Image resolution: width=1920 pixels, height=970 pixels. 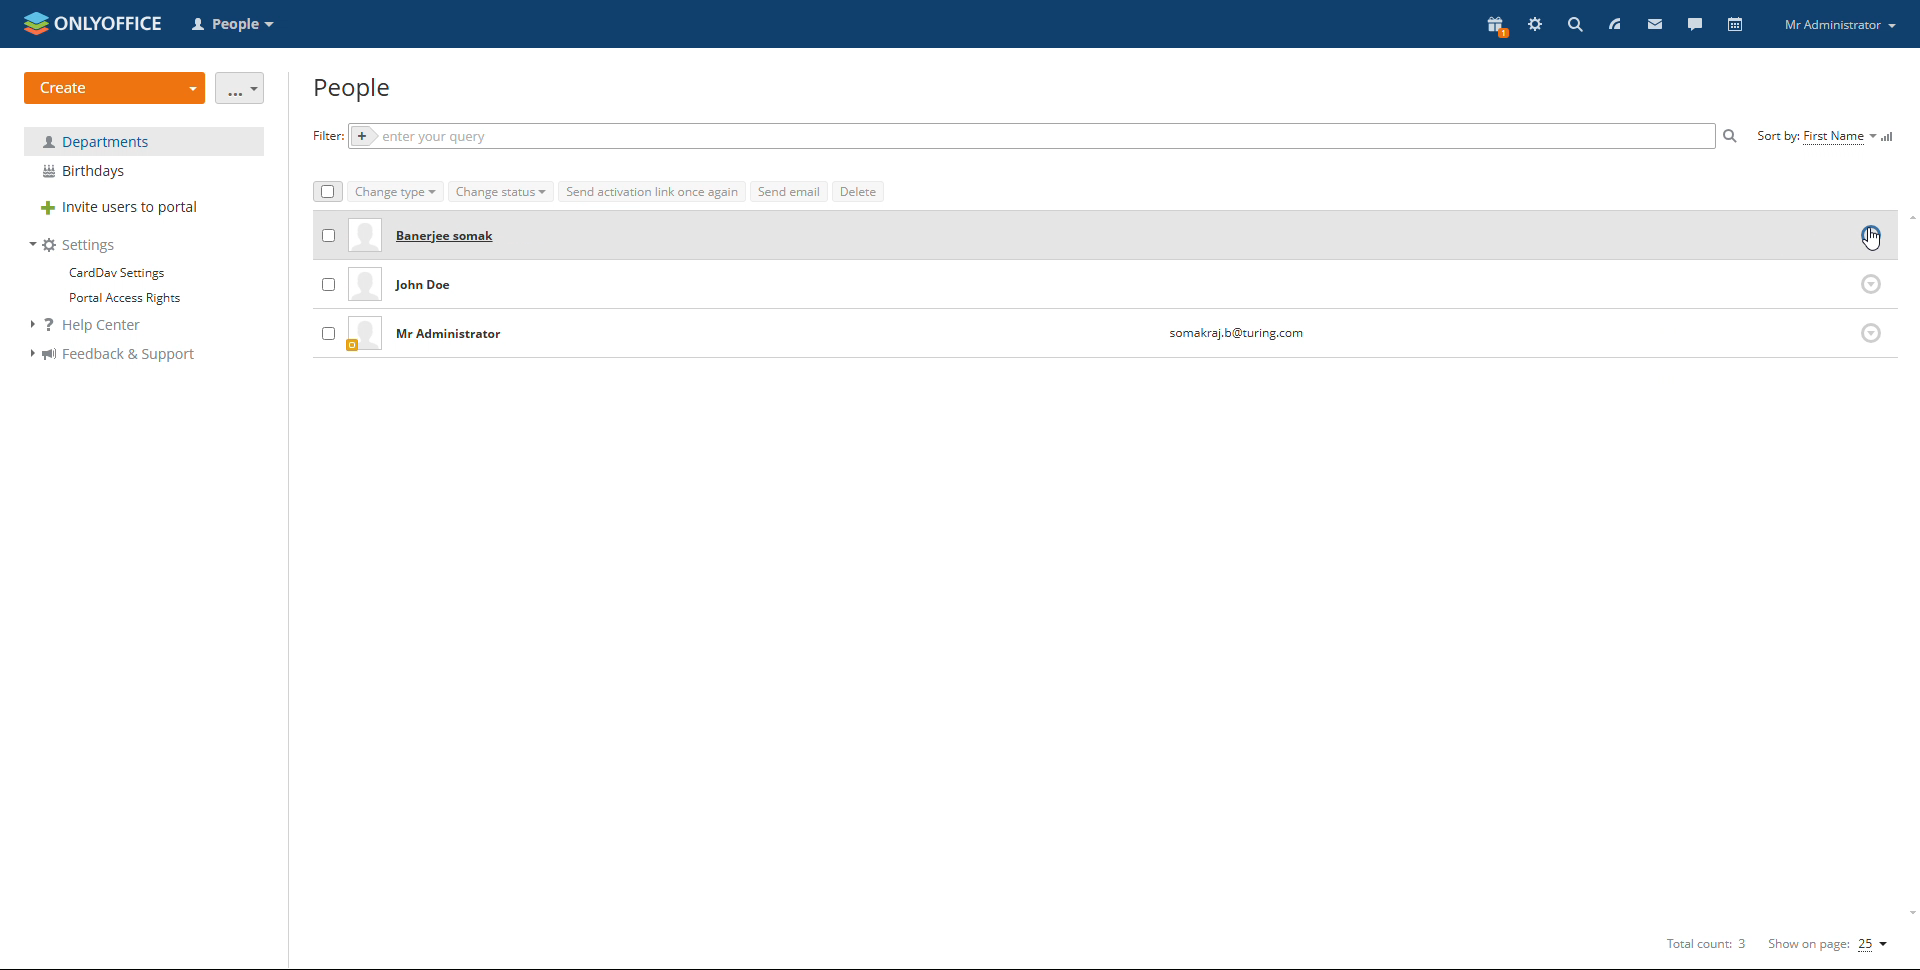 I want to click on actions, so click(x=1872, y=283).